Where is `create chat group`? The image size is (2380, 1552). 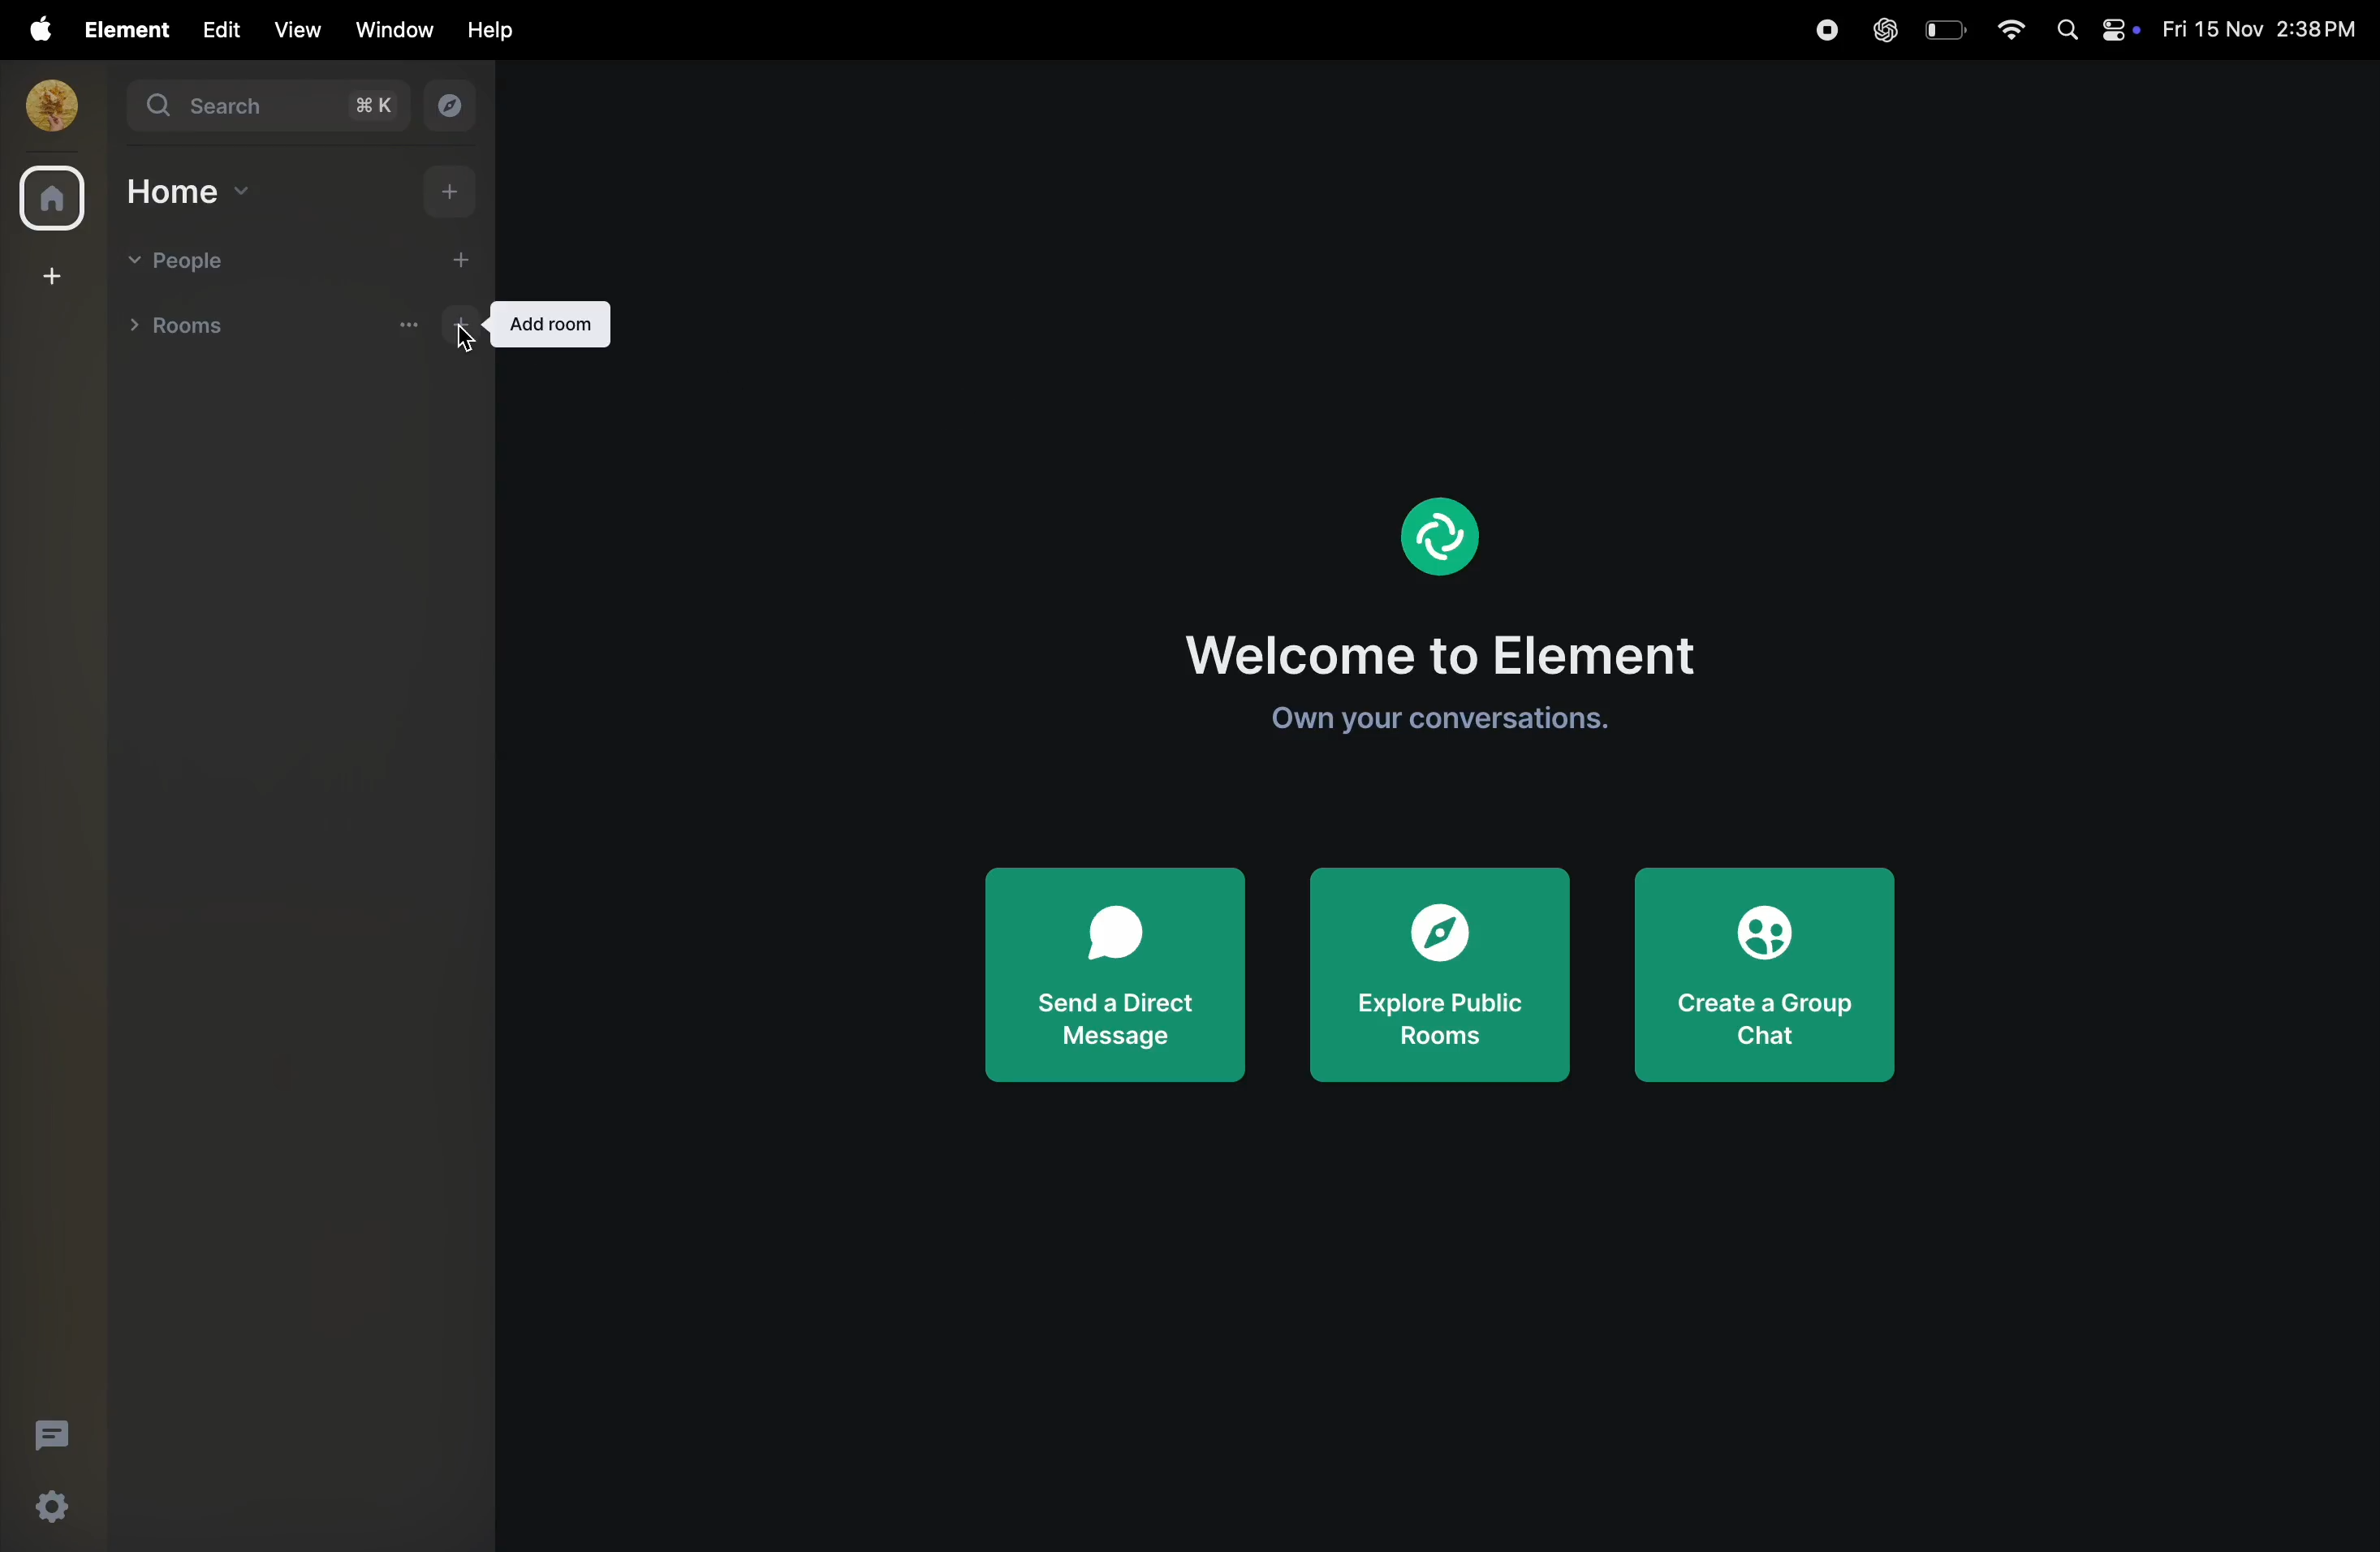 create chat group is located at coordinates (1769, 976).